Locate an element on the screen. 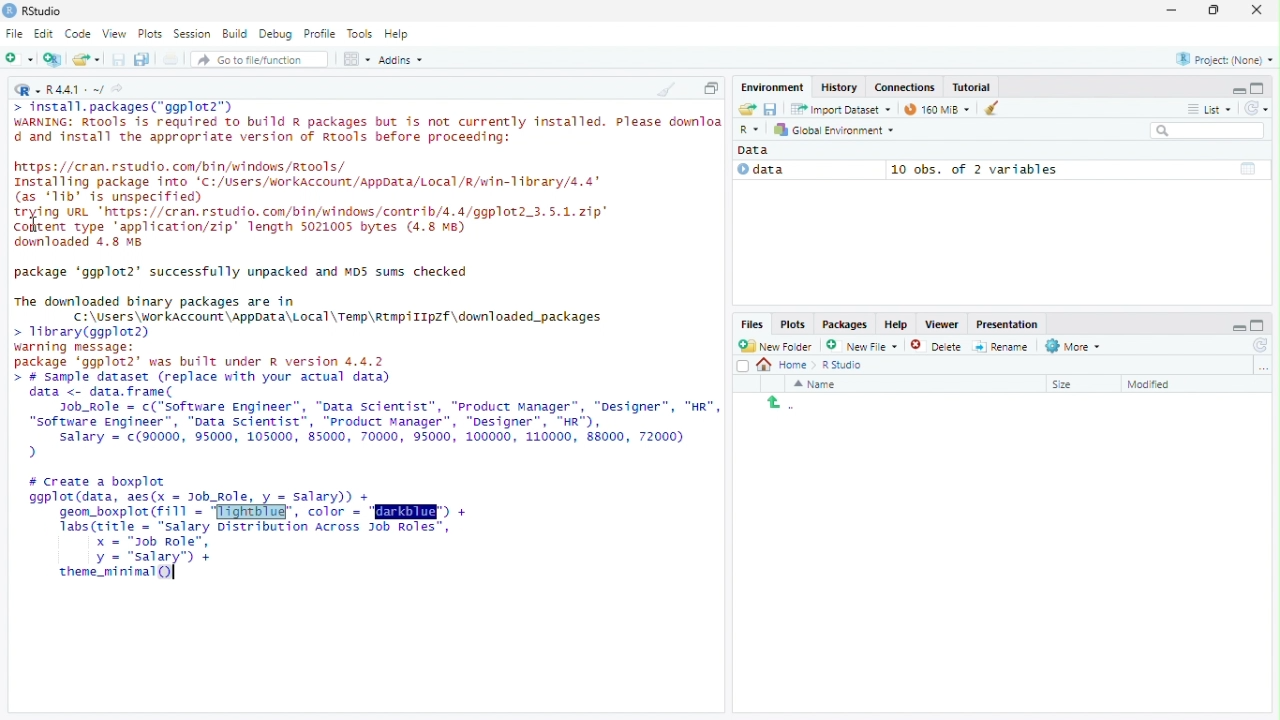 The image size is (1280, 720). File is located at coordinates (14, 33).